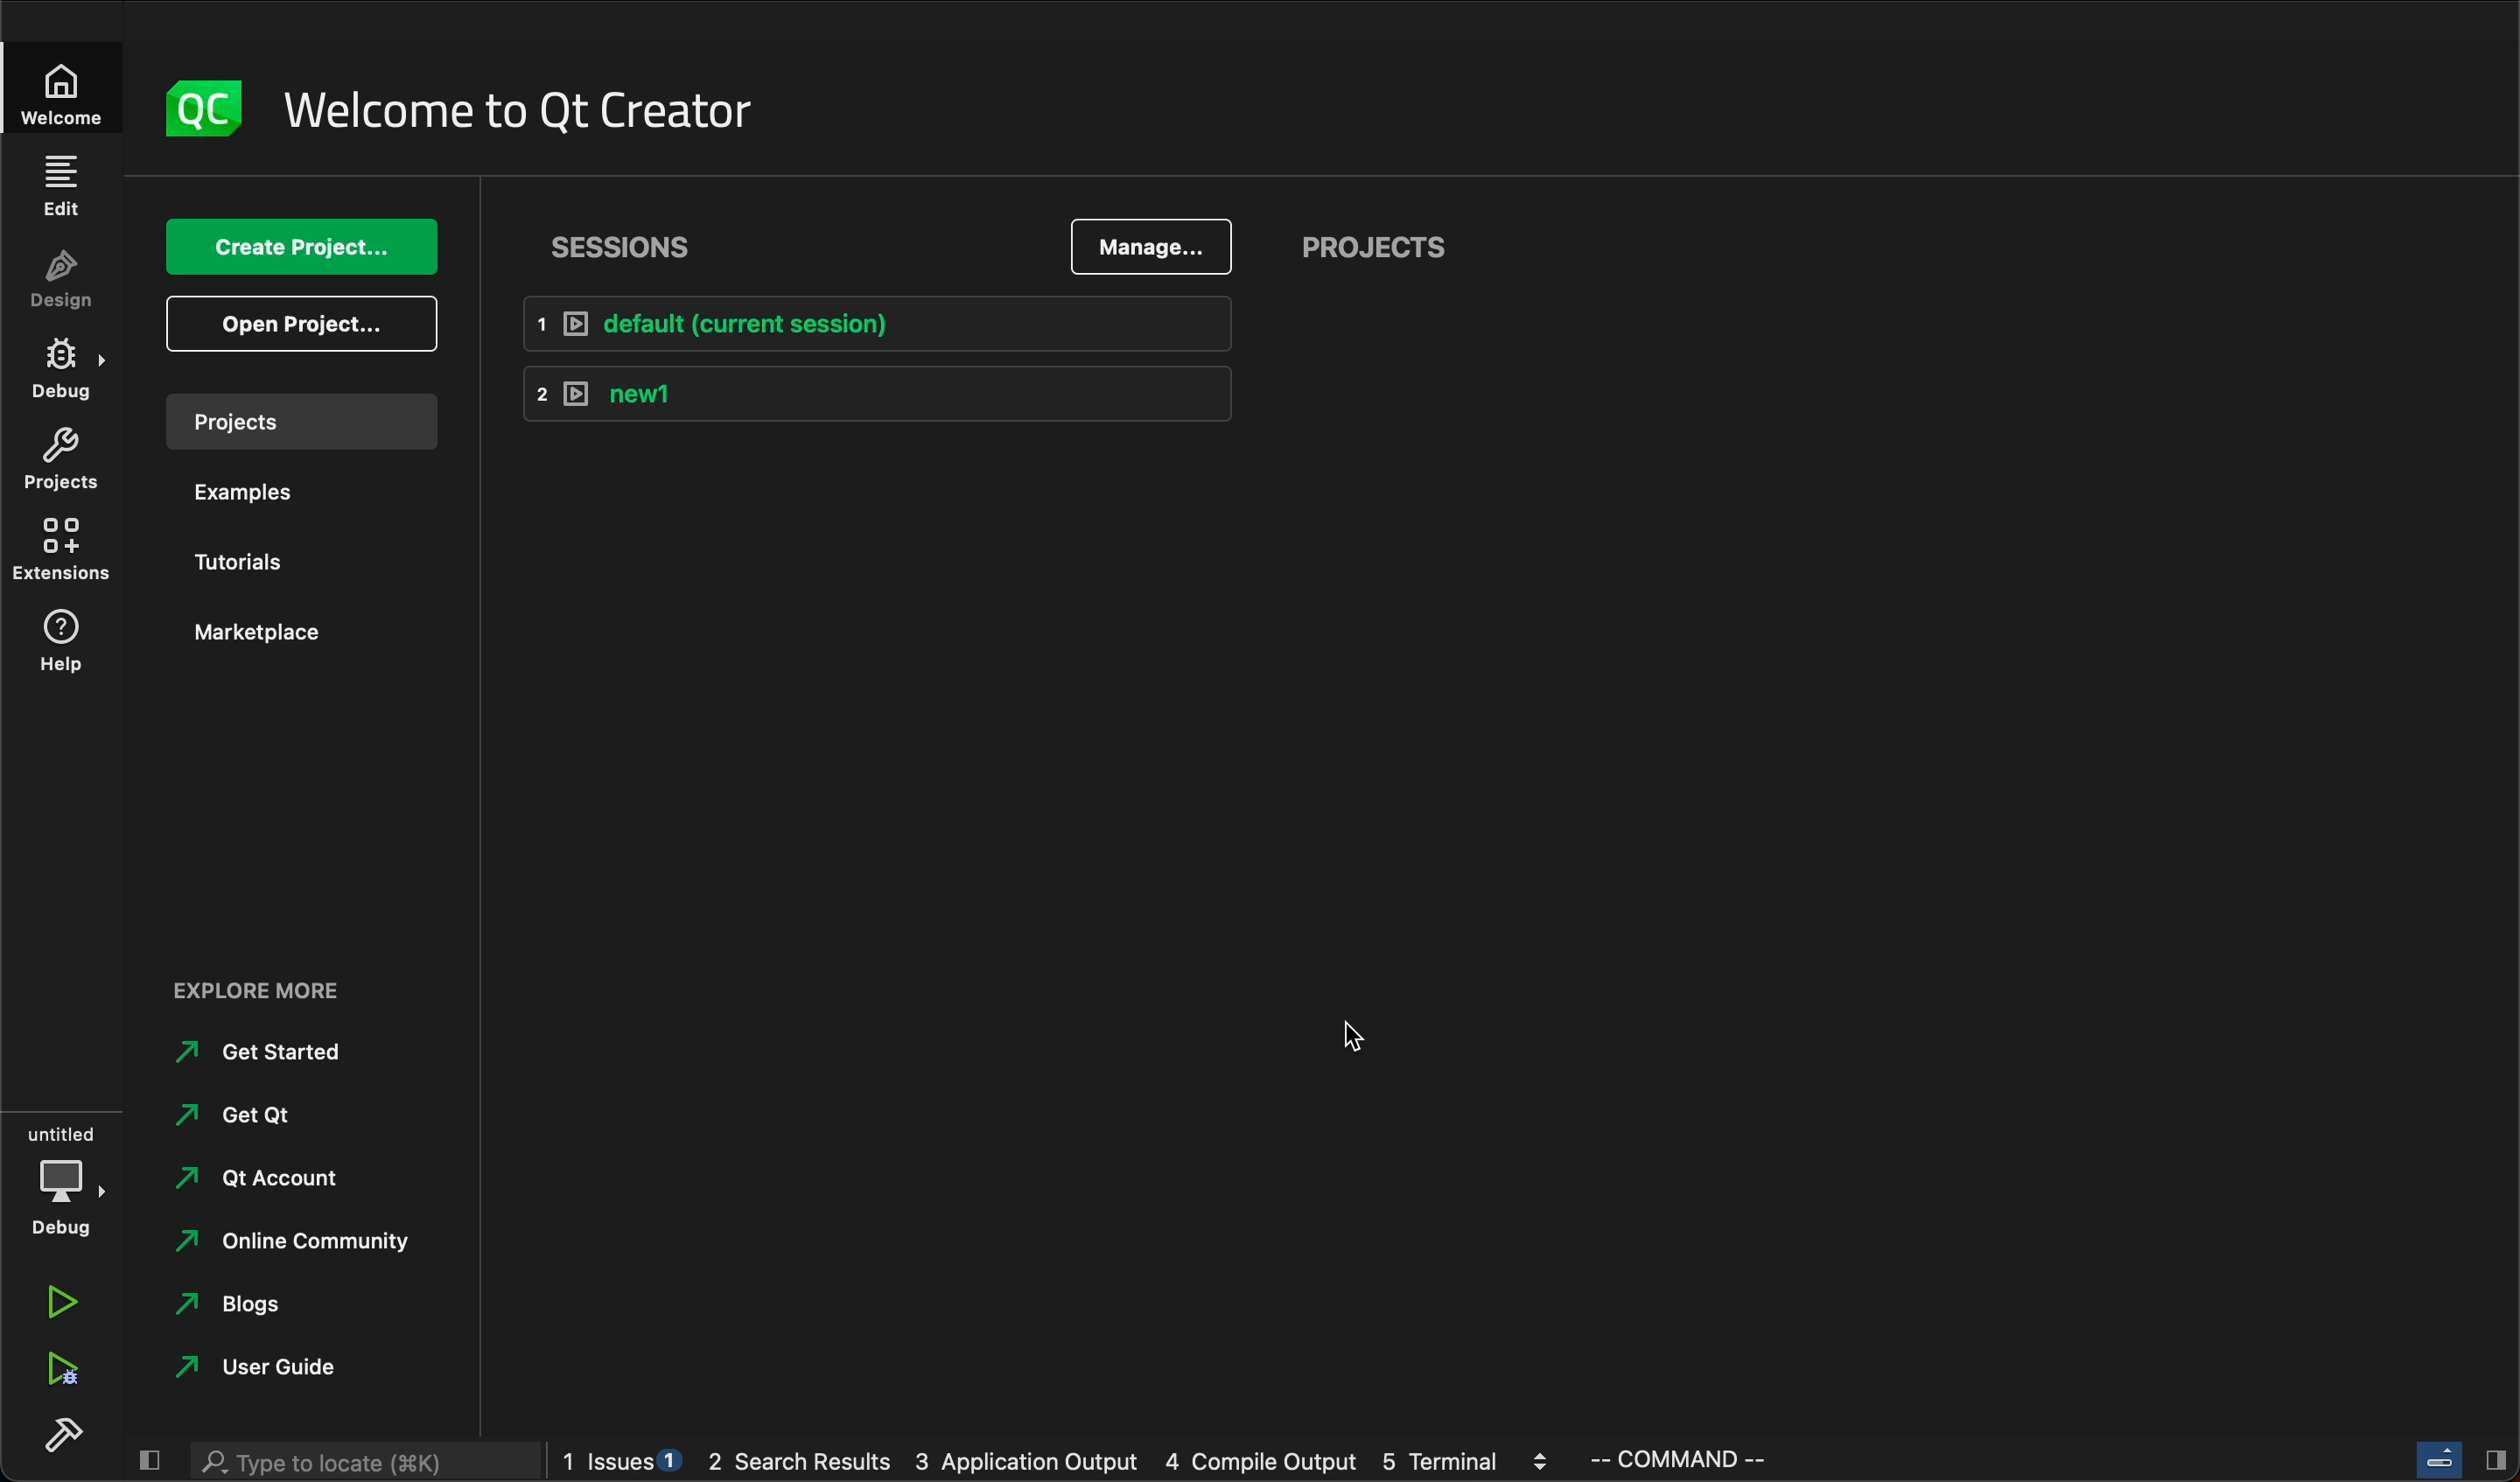 The height and width of the screenshot is (1482, 2520). What do you see at coordinates (246, 564) in the screenshot?
I see `tutorials` at bounding box center [246, 564].